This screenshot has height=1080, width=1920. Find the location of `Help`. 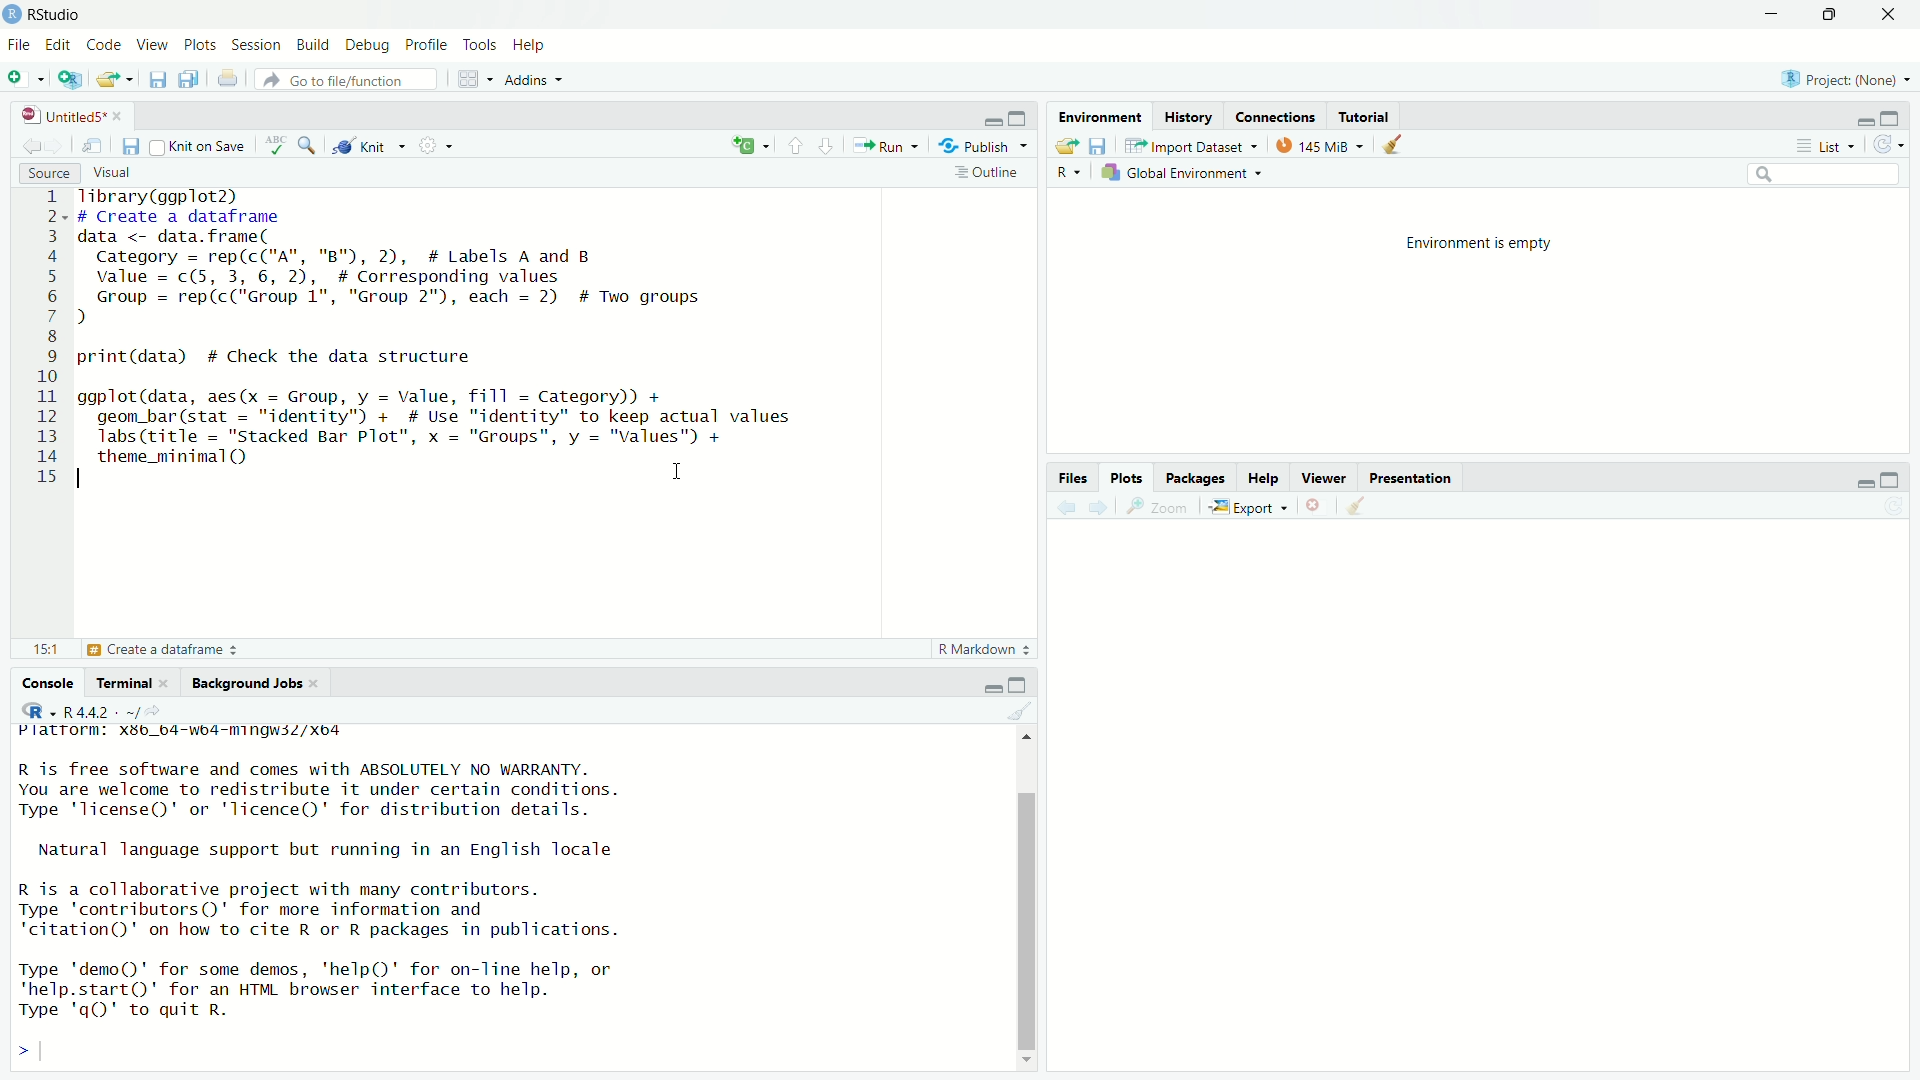

Help is located at coordinates (528, 45).